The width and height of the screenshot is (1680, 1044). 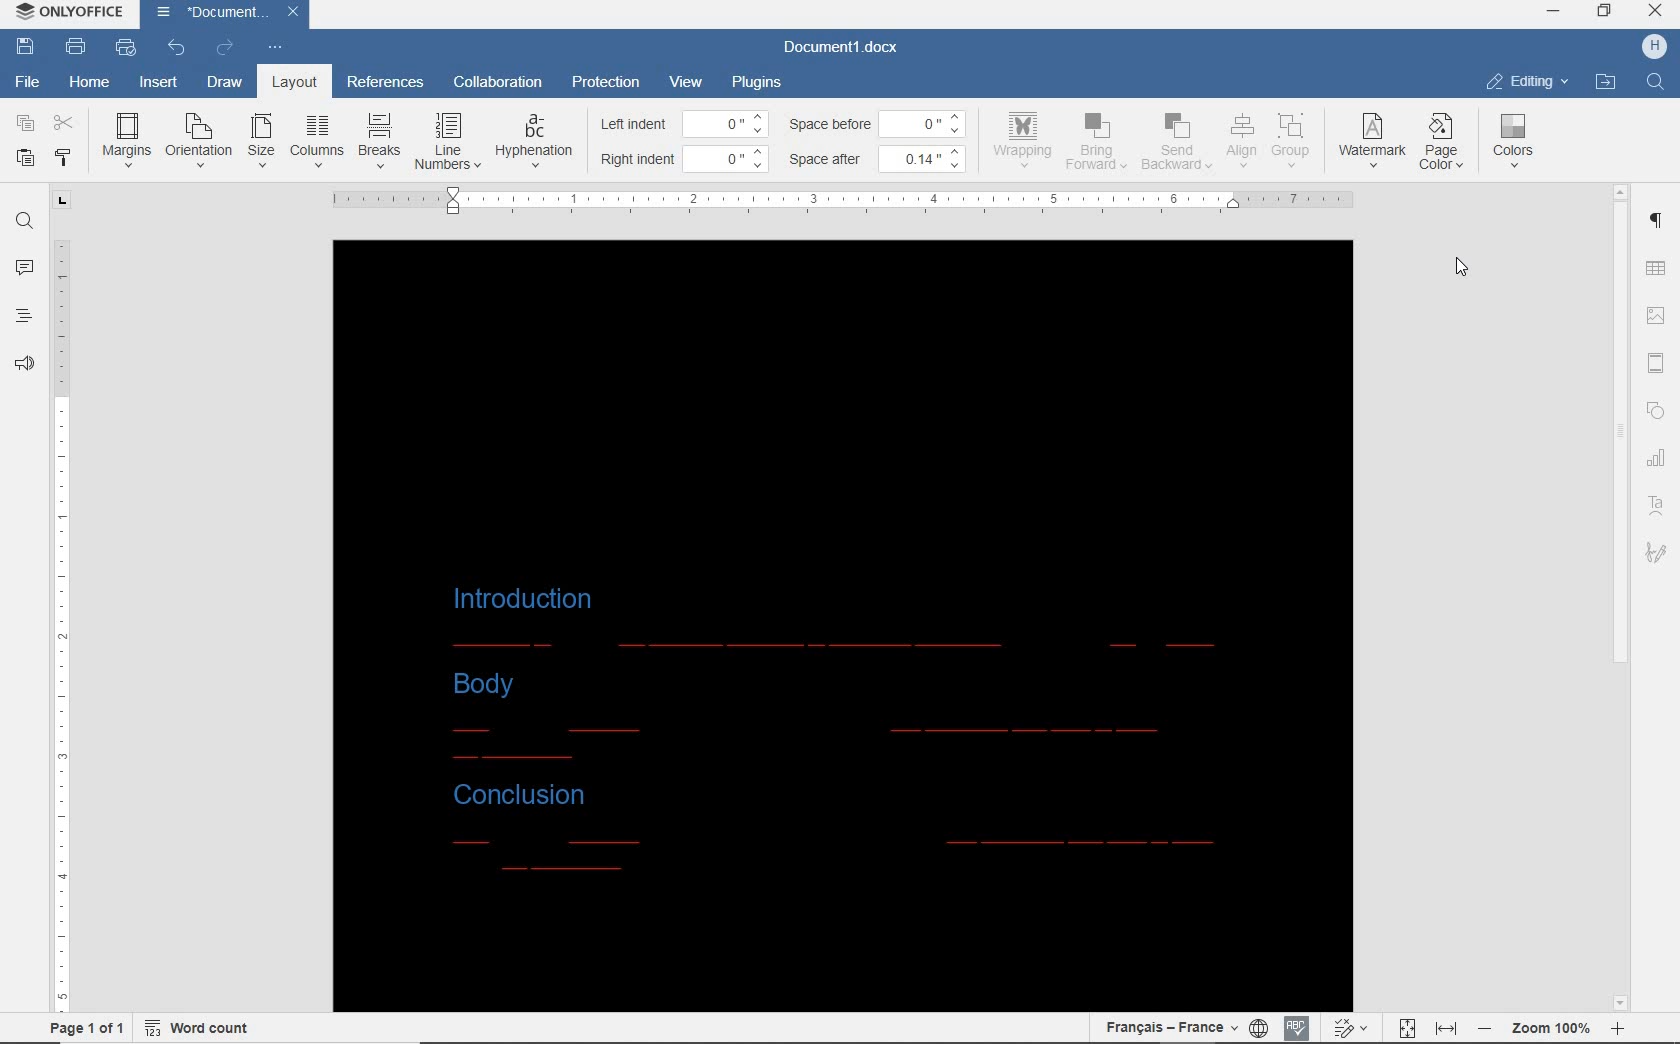 What do you see at coordinates (451, 140) in the screenshot?
I see `line numbers` at bounding box center [451, 140].